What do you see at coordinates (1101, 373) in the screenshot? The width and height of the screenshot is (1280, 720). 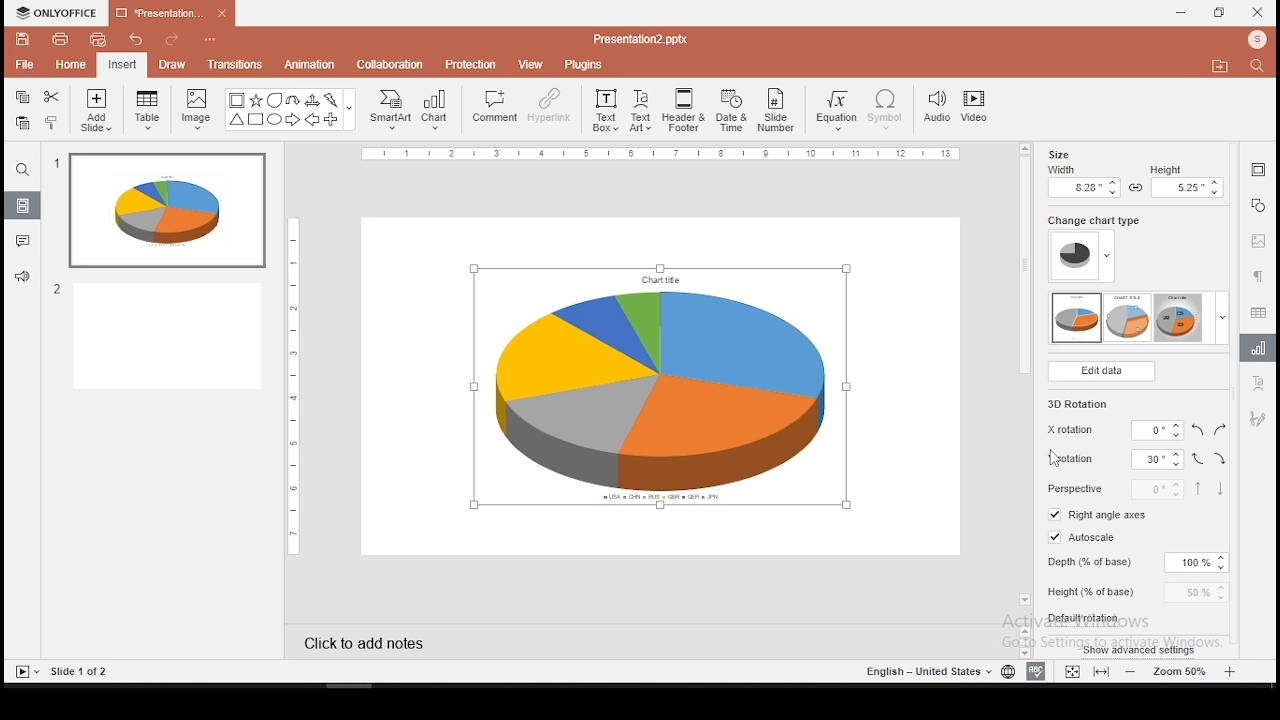 I see `edit data` at bounding box center [1101, 373].